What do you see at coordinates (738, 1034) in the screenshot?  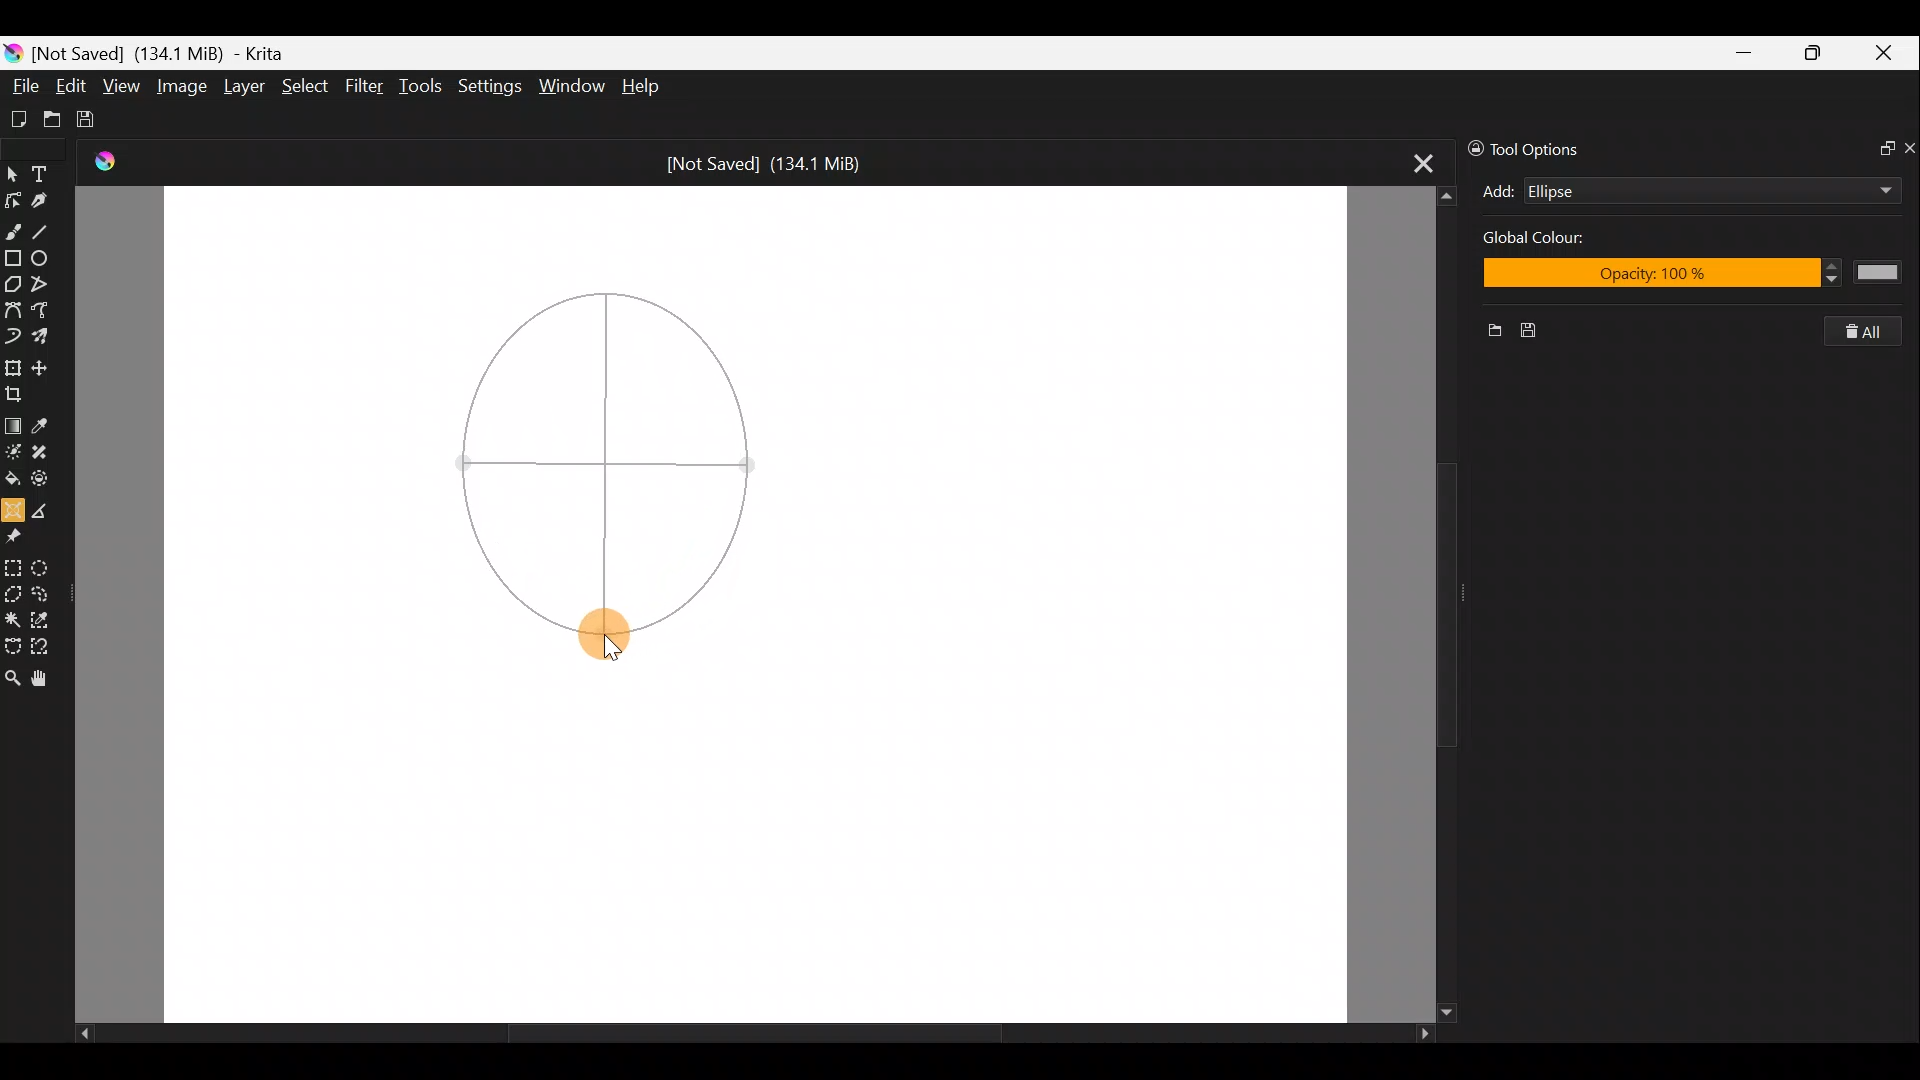 I see `Scroll bar` at bounding box center [738, 1034].